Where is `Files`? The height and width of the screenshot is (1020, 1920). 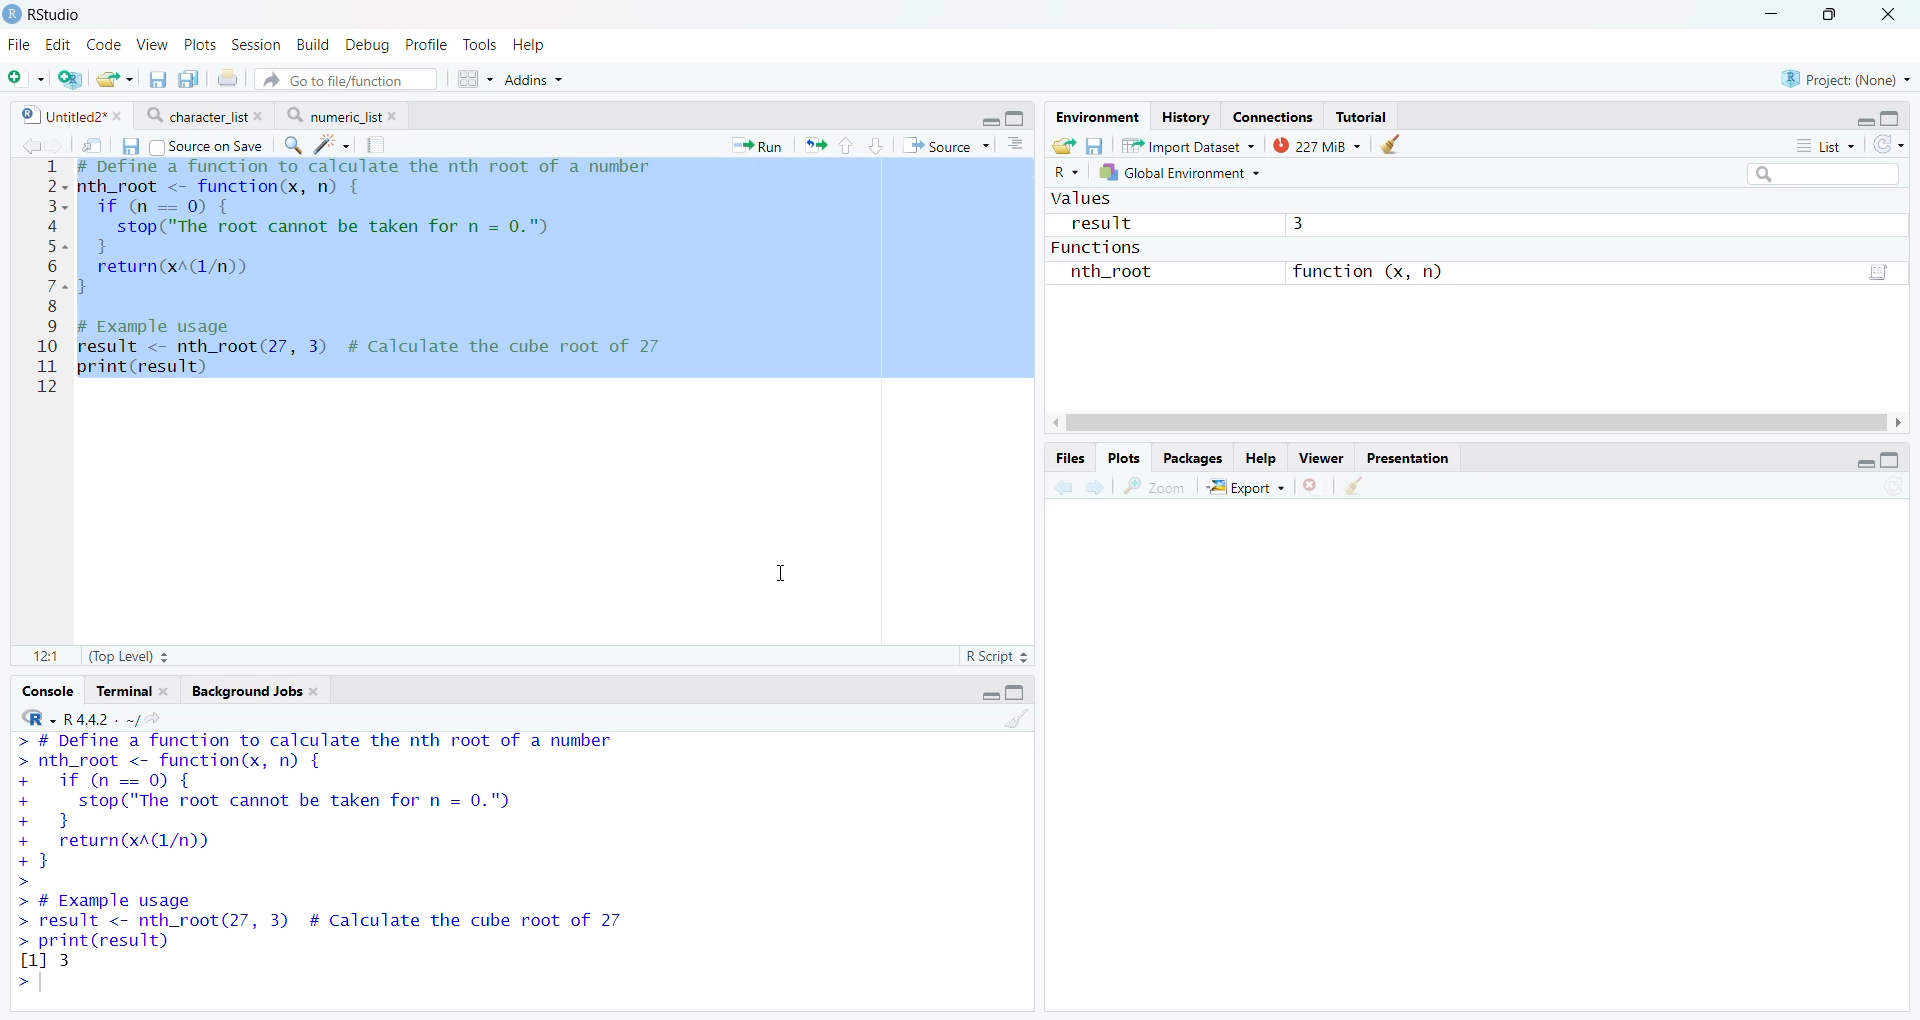
Files is located at coordinates (1069, 457).